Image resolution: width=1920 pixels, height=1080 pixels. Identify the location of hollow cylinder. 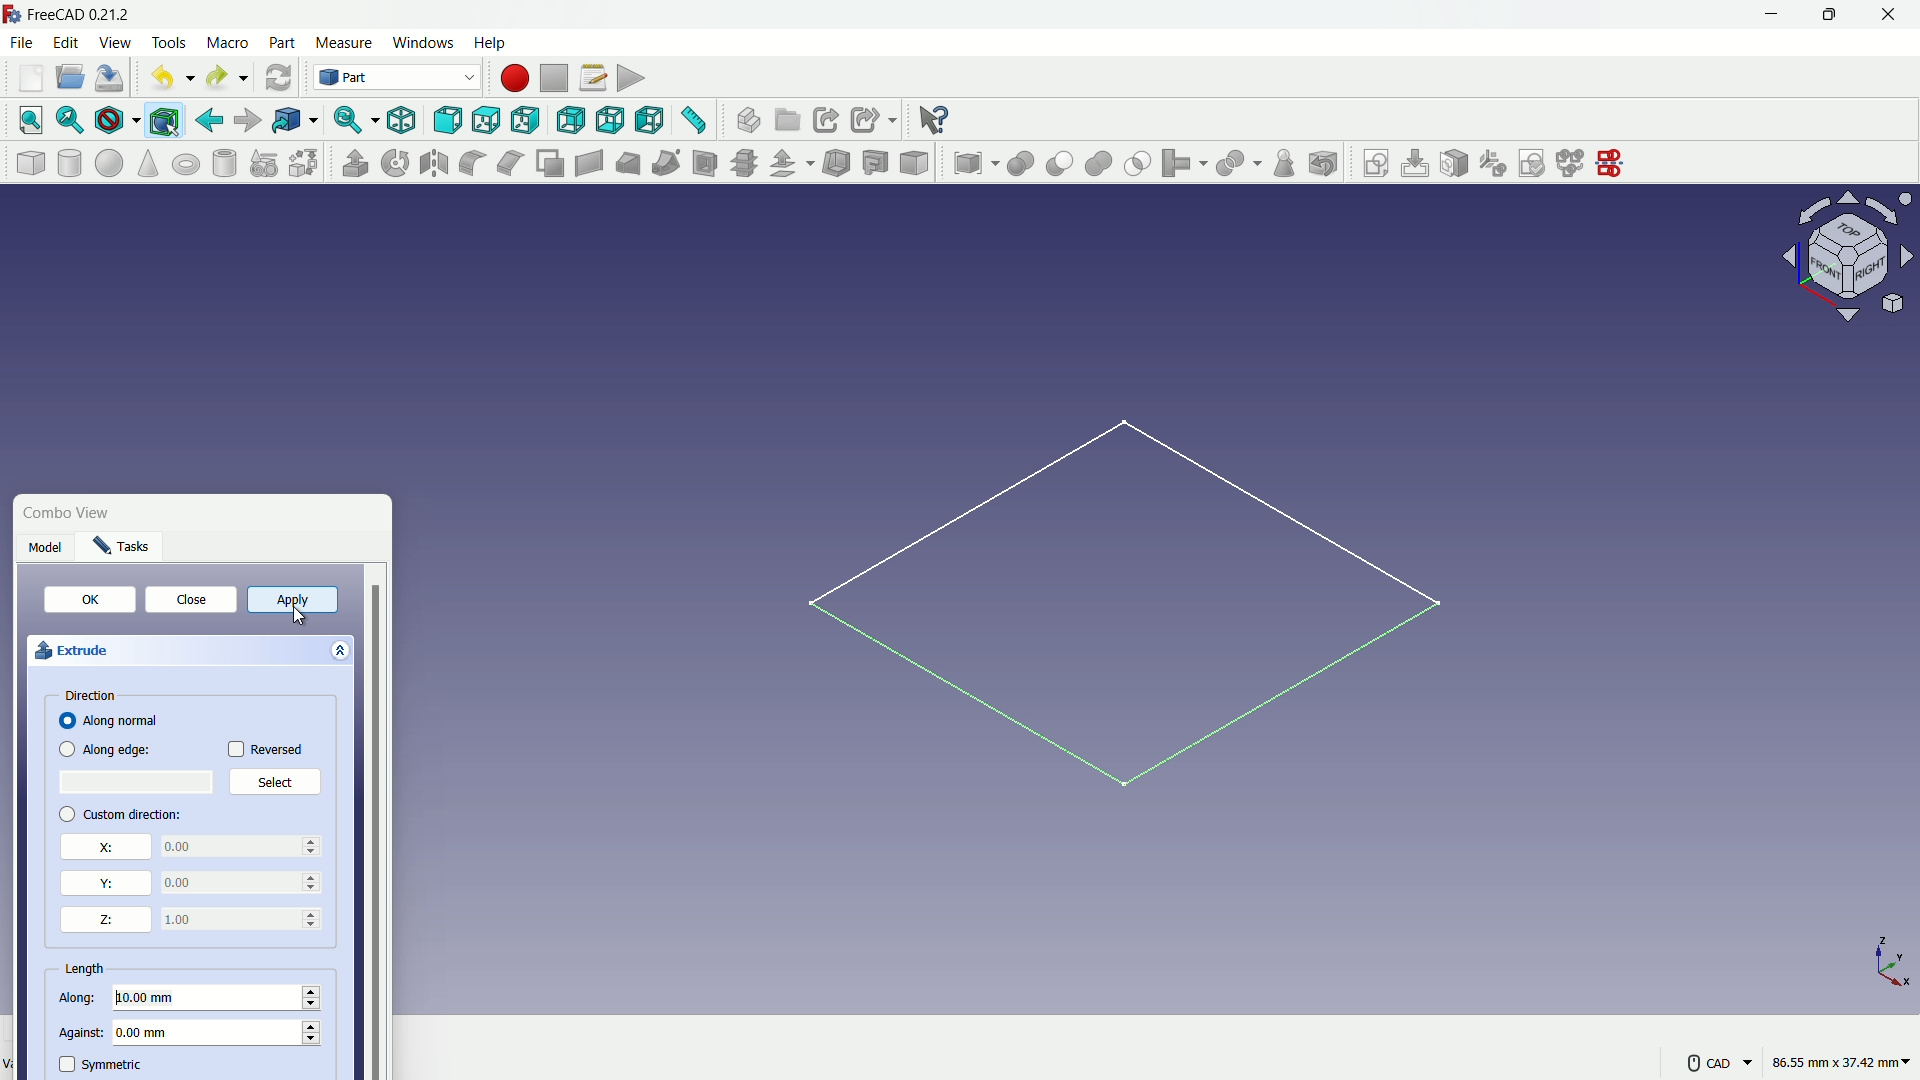
(225, 163).